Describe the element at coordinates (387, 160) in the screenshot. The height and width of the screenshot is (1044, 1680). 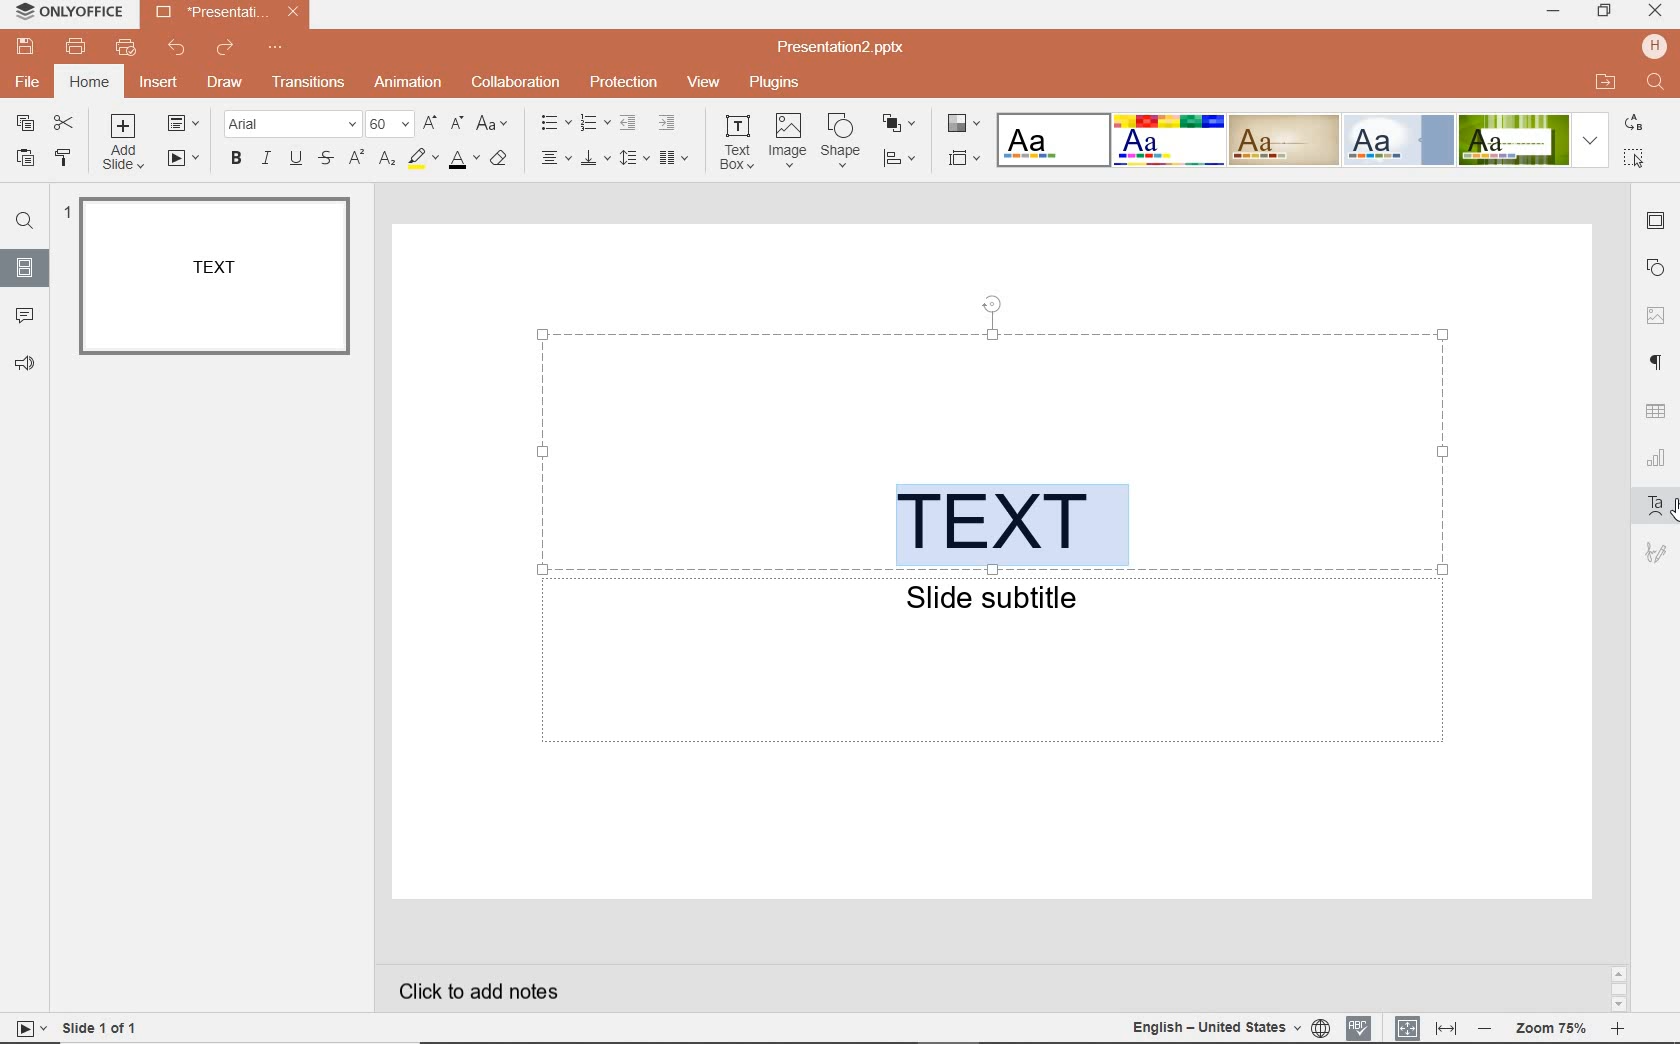
I see `SUBSCRIPT` at that location.